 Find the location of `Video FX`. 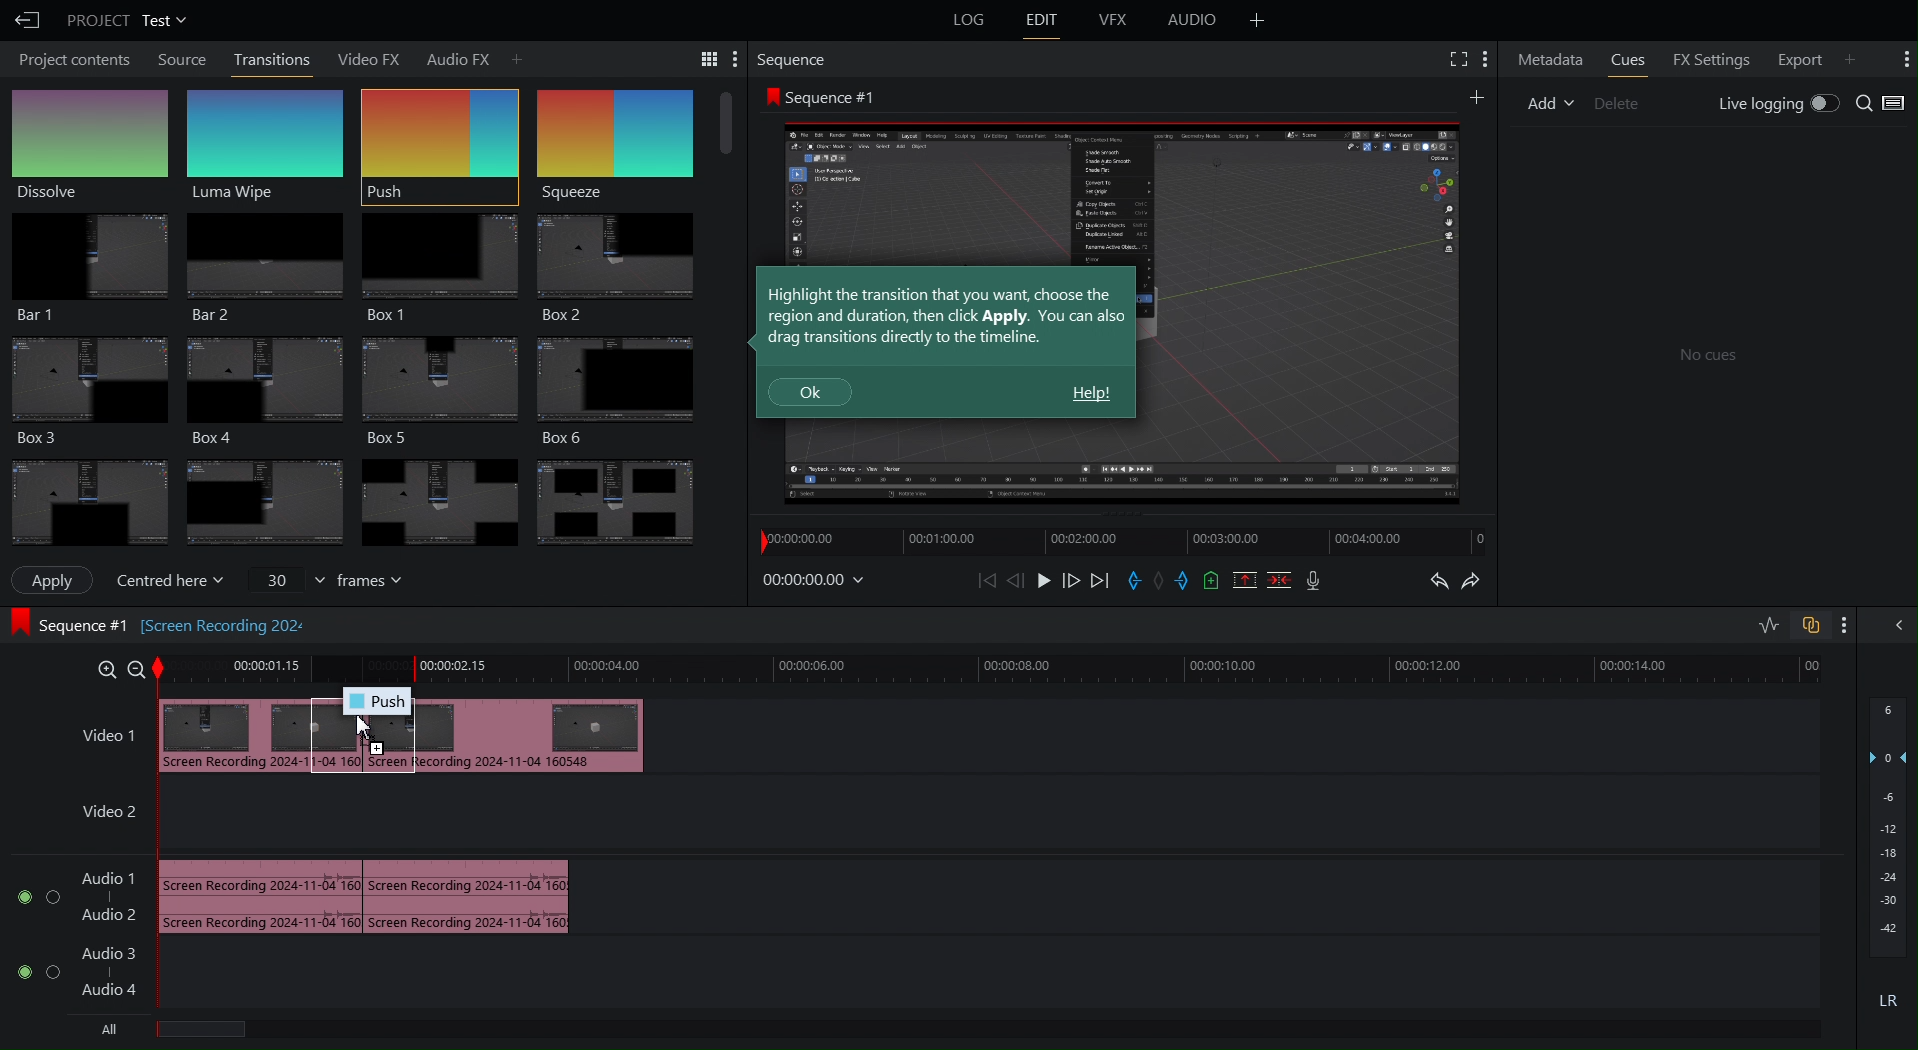

Video FX is located at coordinates (361, 57).